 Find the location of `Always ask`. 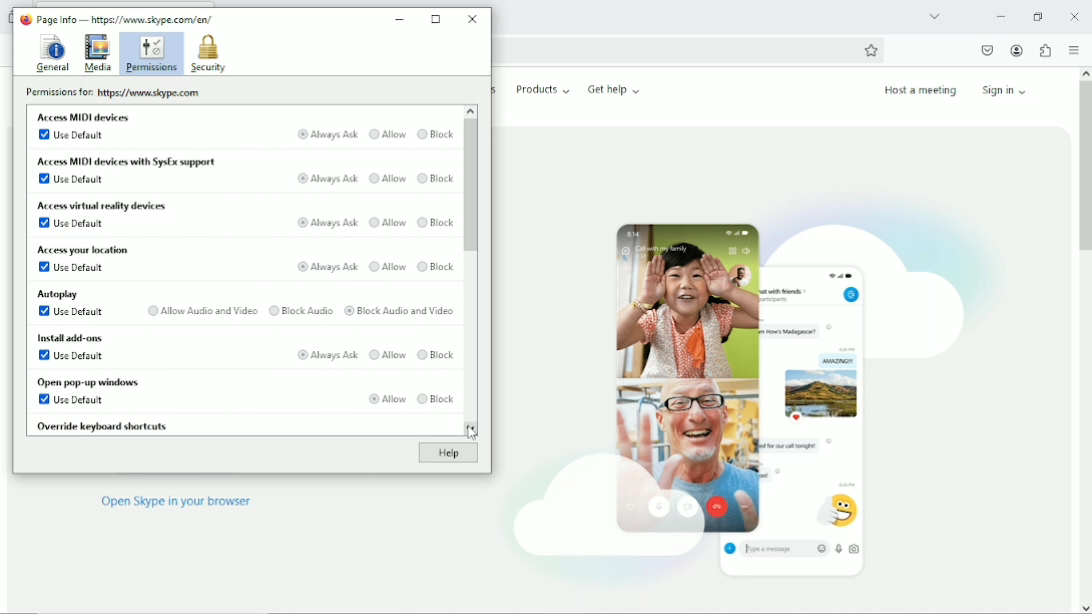

Always ask is located at coordinates (323, 267).